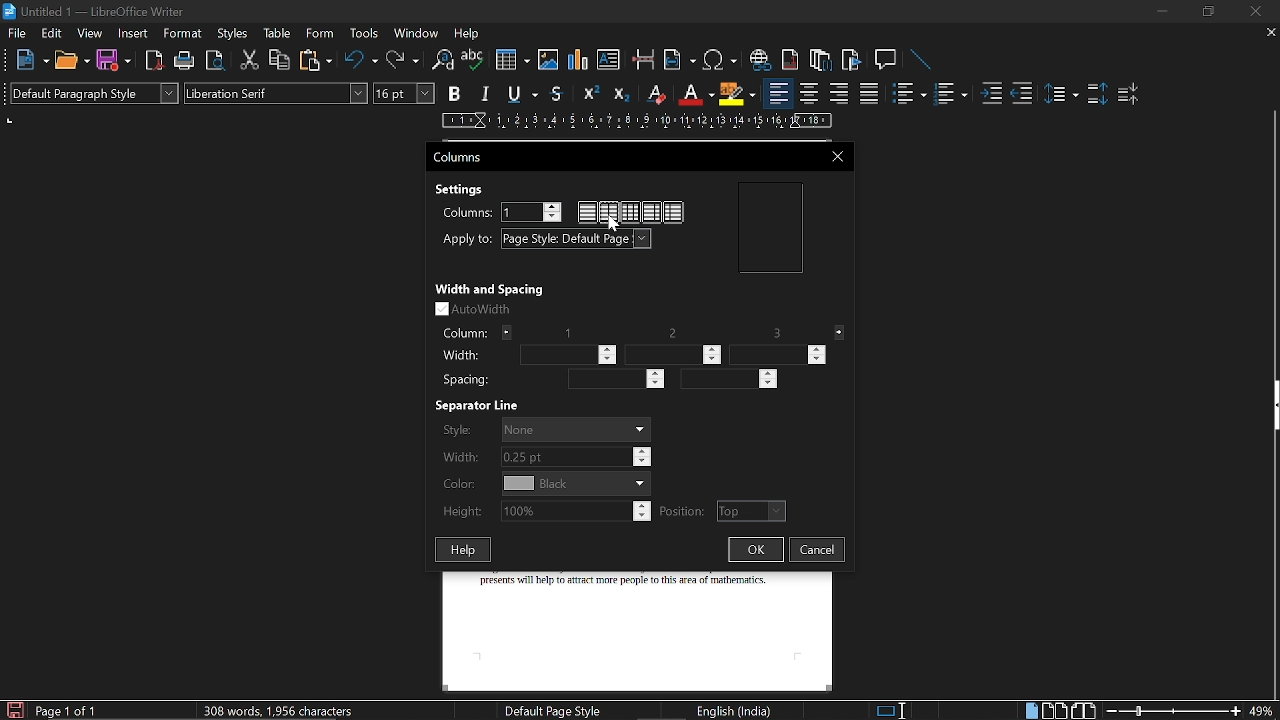 The image size is (1280, 720). I want to click on Multiple column style, so click(630, 211).